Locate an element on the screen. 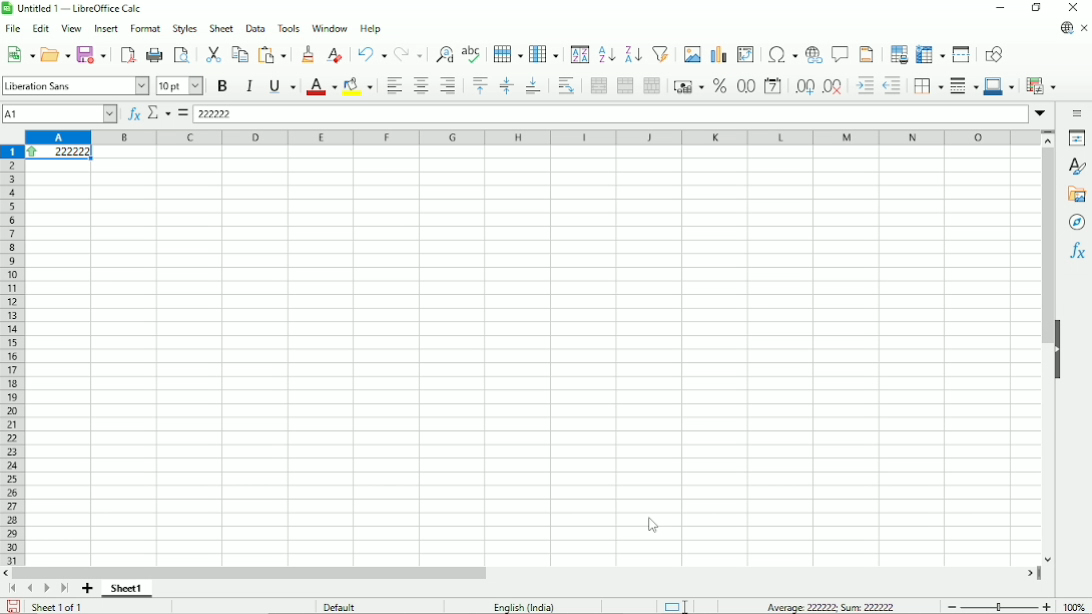 This screenshot has height=614, width=1092. Paste is located at coordinates (275, 52).